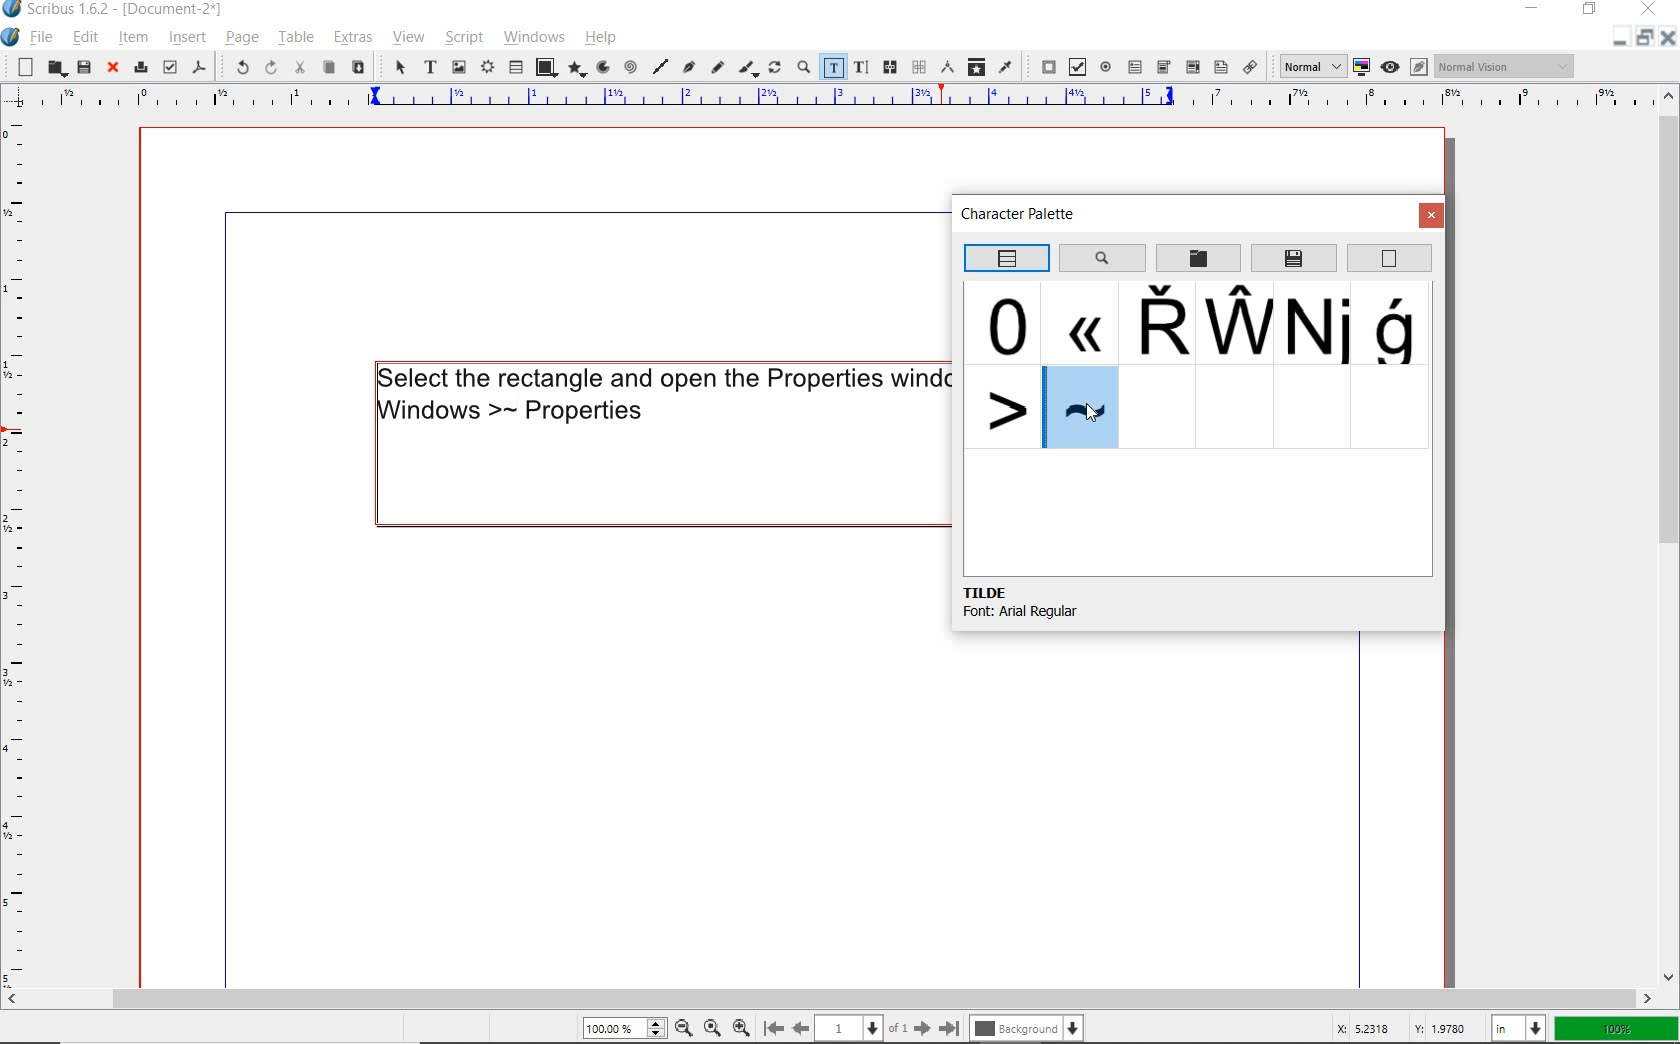 This screenshot has width=1680, height=1044. I want to click on pdf push button, so click(1043, 64).